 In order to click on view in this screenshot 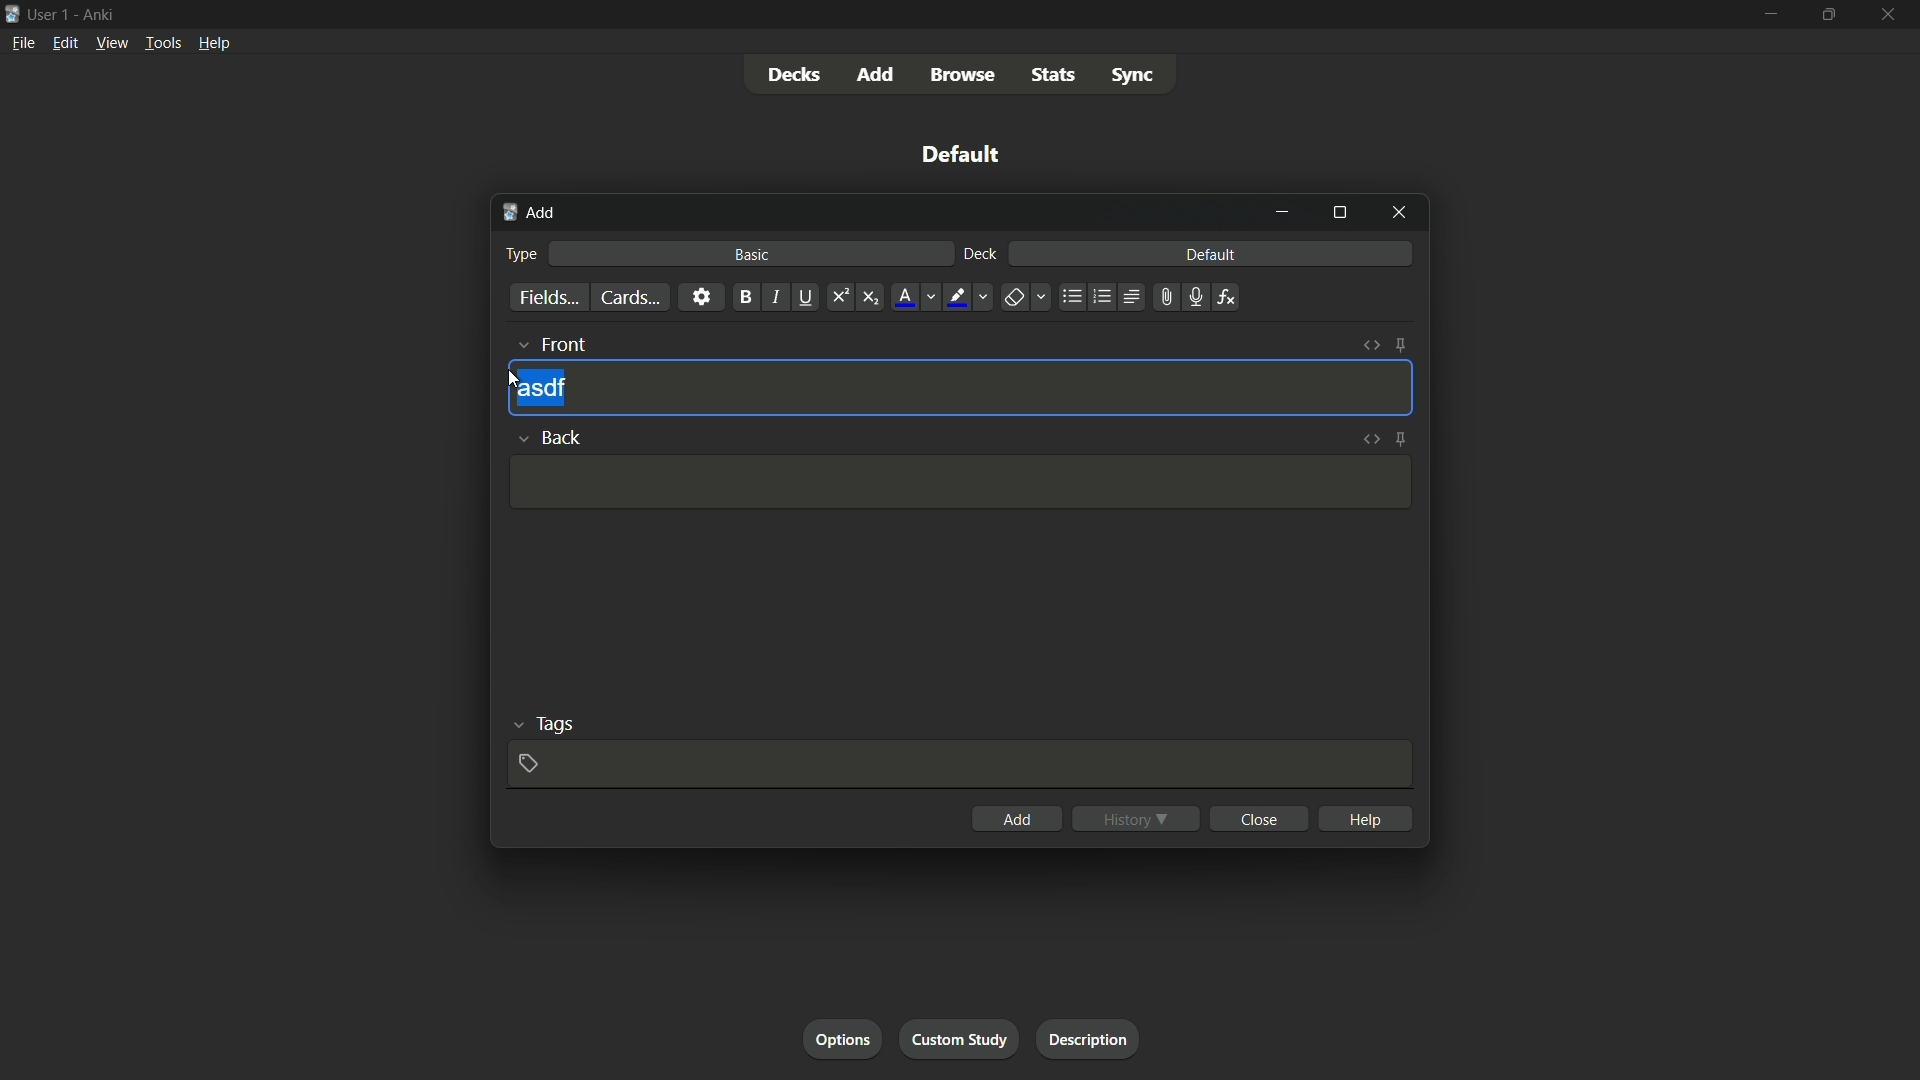, I will do `click(112, 44)`.